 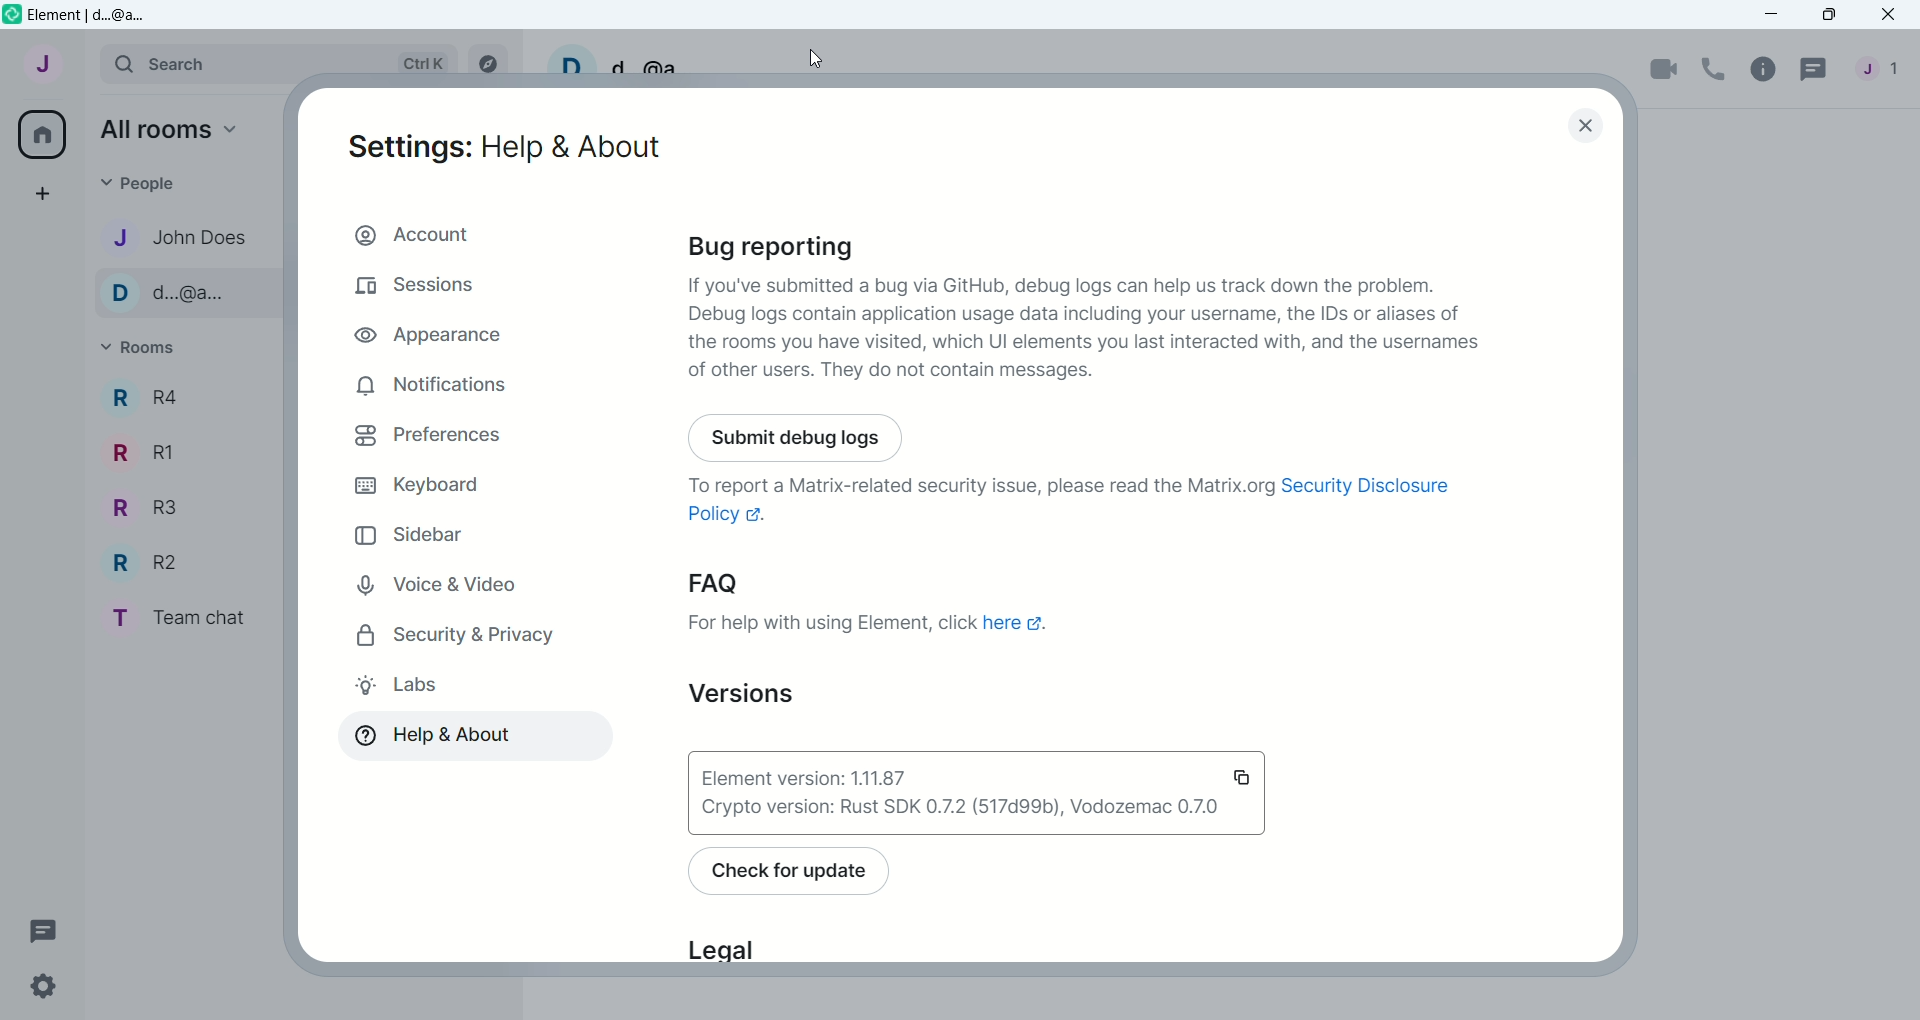 I want to click on Element |@d.., so click(x=94, y=15).